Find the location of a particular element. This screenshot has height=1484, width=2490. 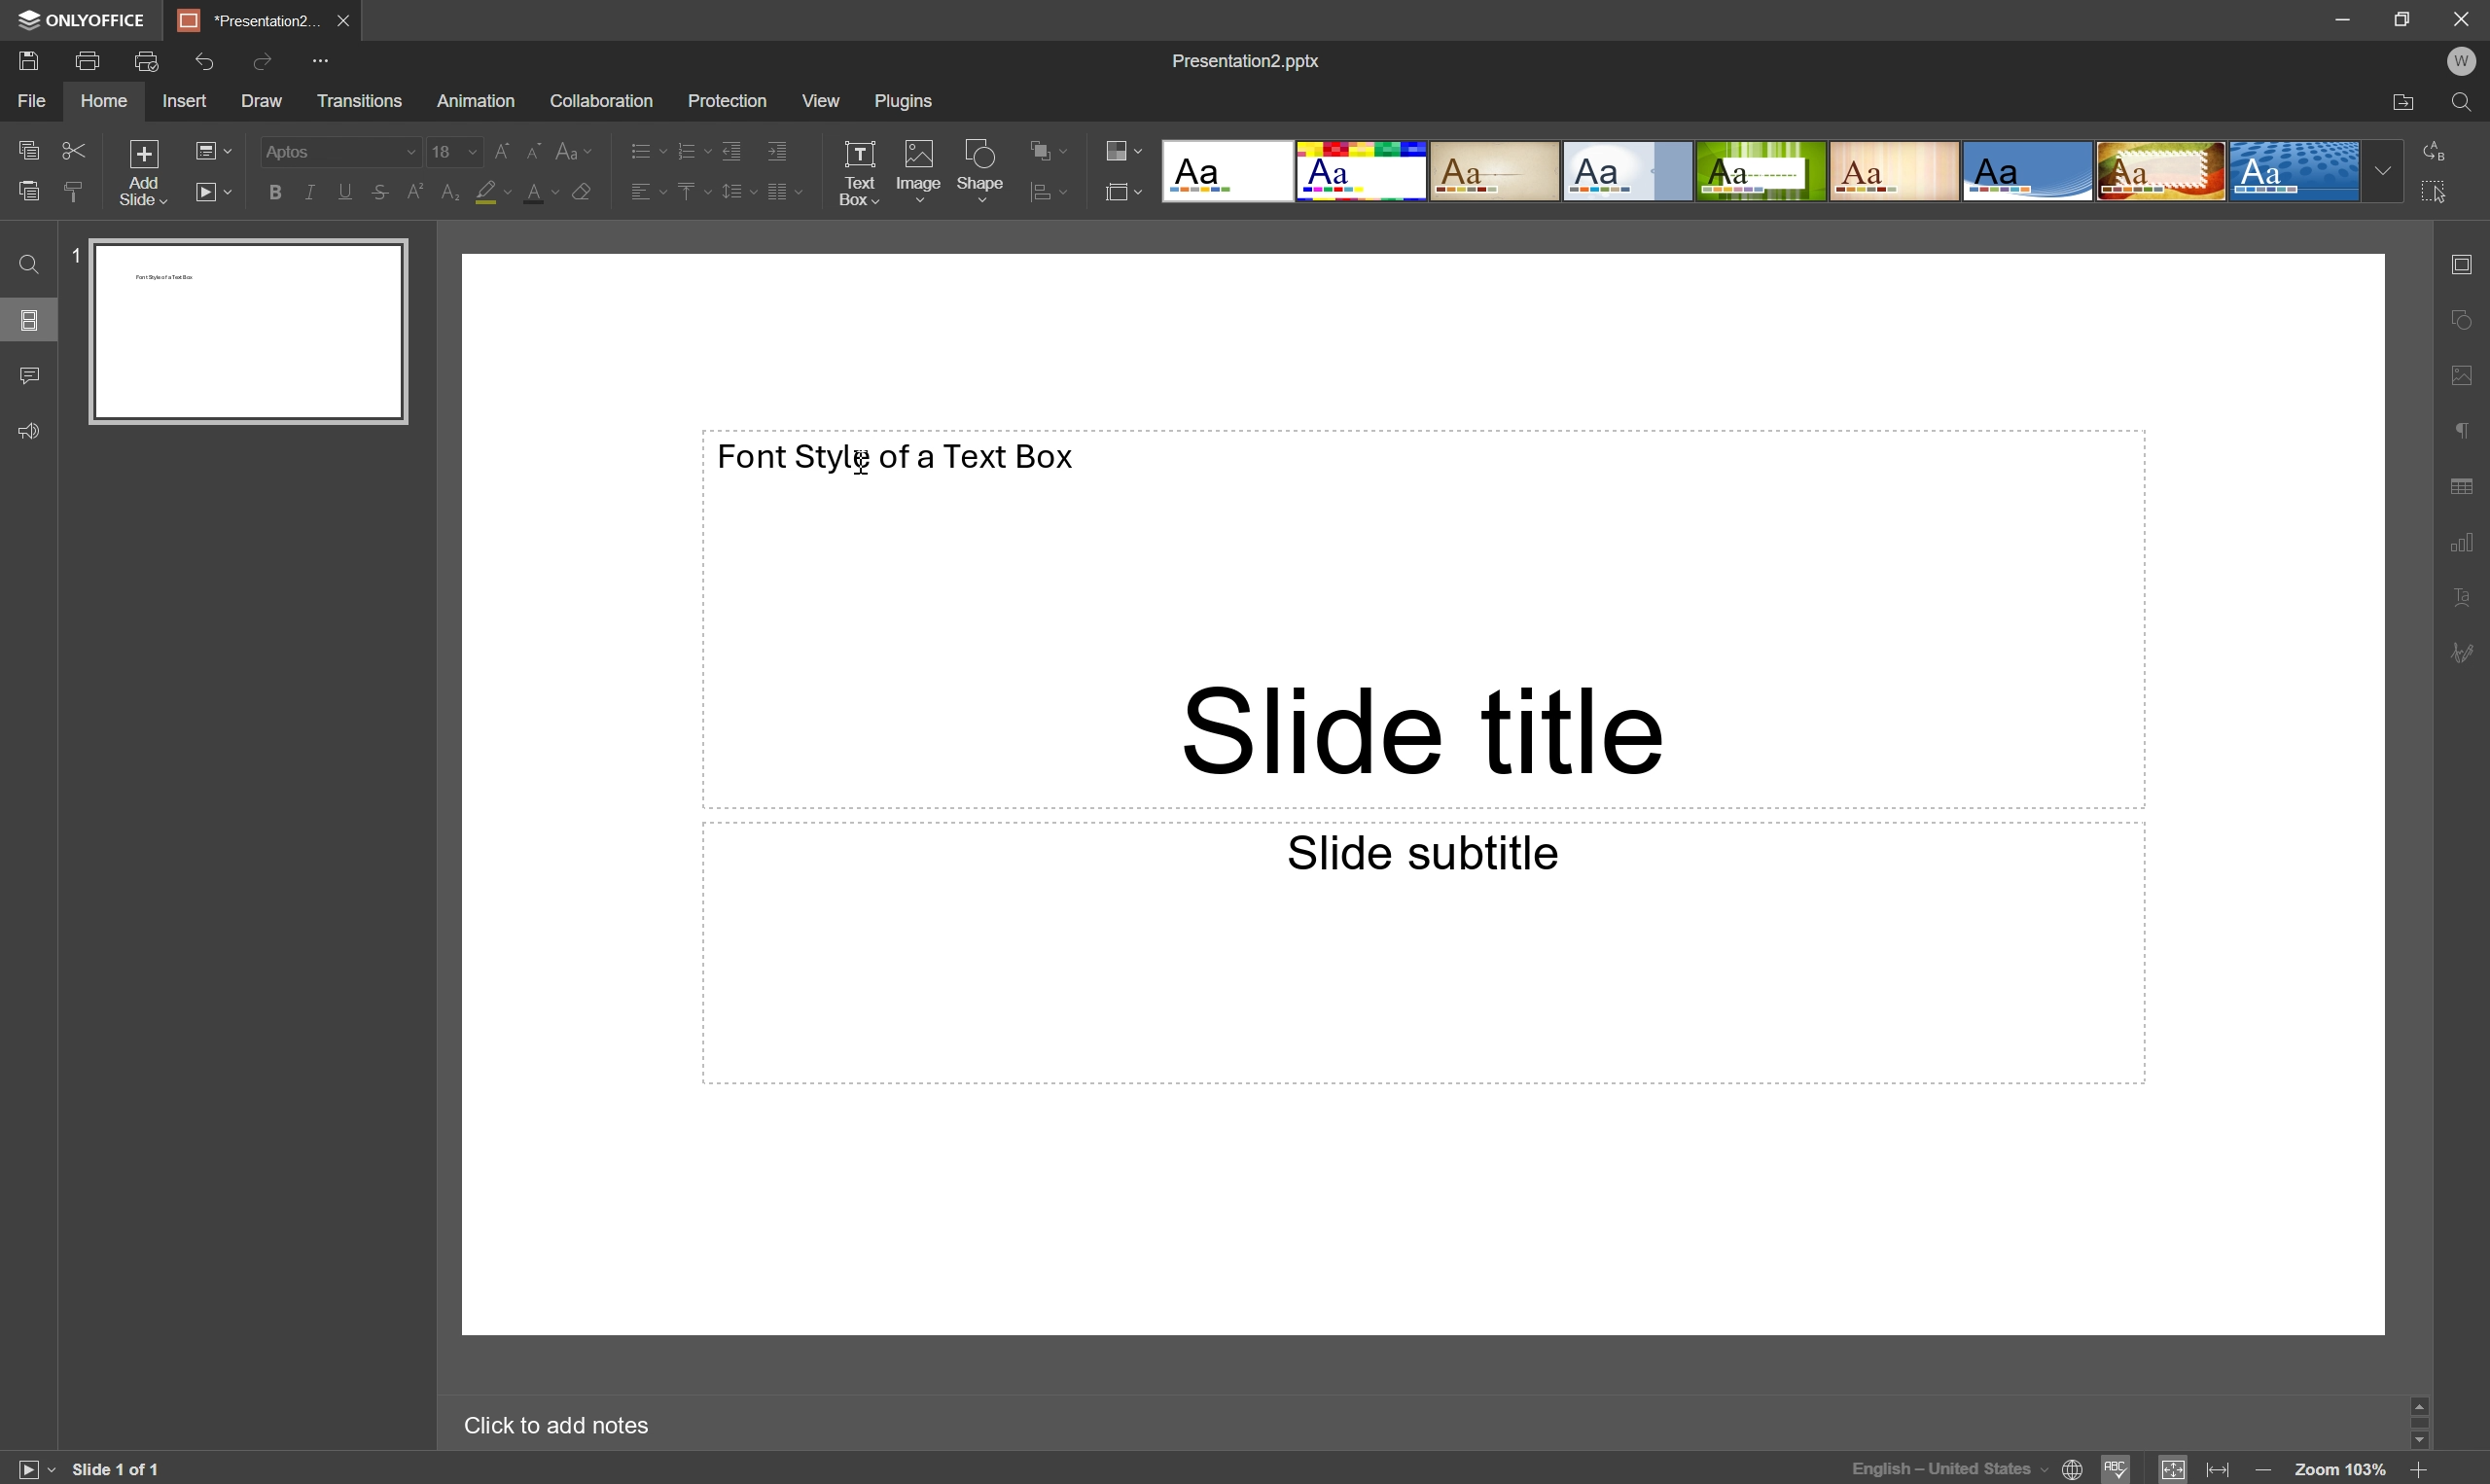

Font is located at coordinates (339, 149).